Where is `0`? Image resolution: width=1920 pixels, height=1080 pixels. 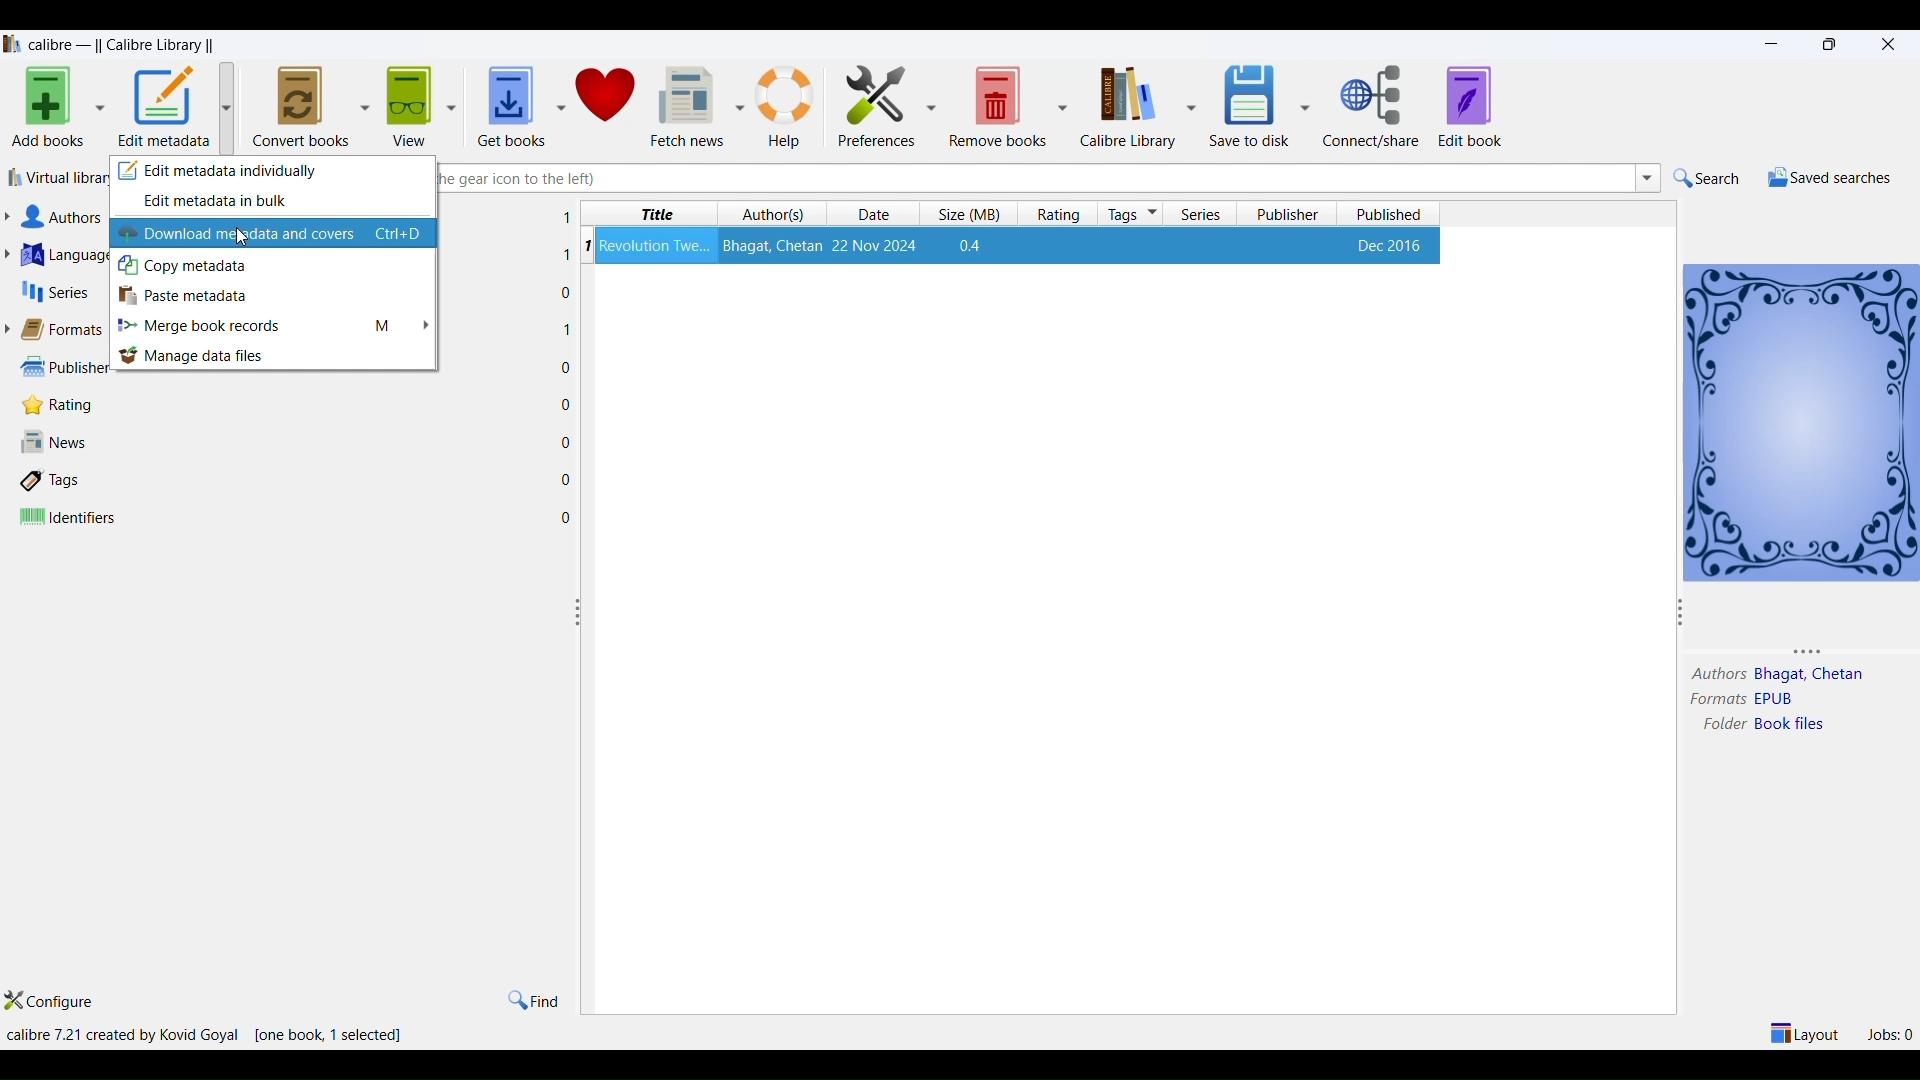
0 is located at coordinates (568, 479).